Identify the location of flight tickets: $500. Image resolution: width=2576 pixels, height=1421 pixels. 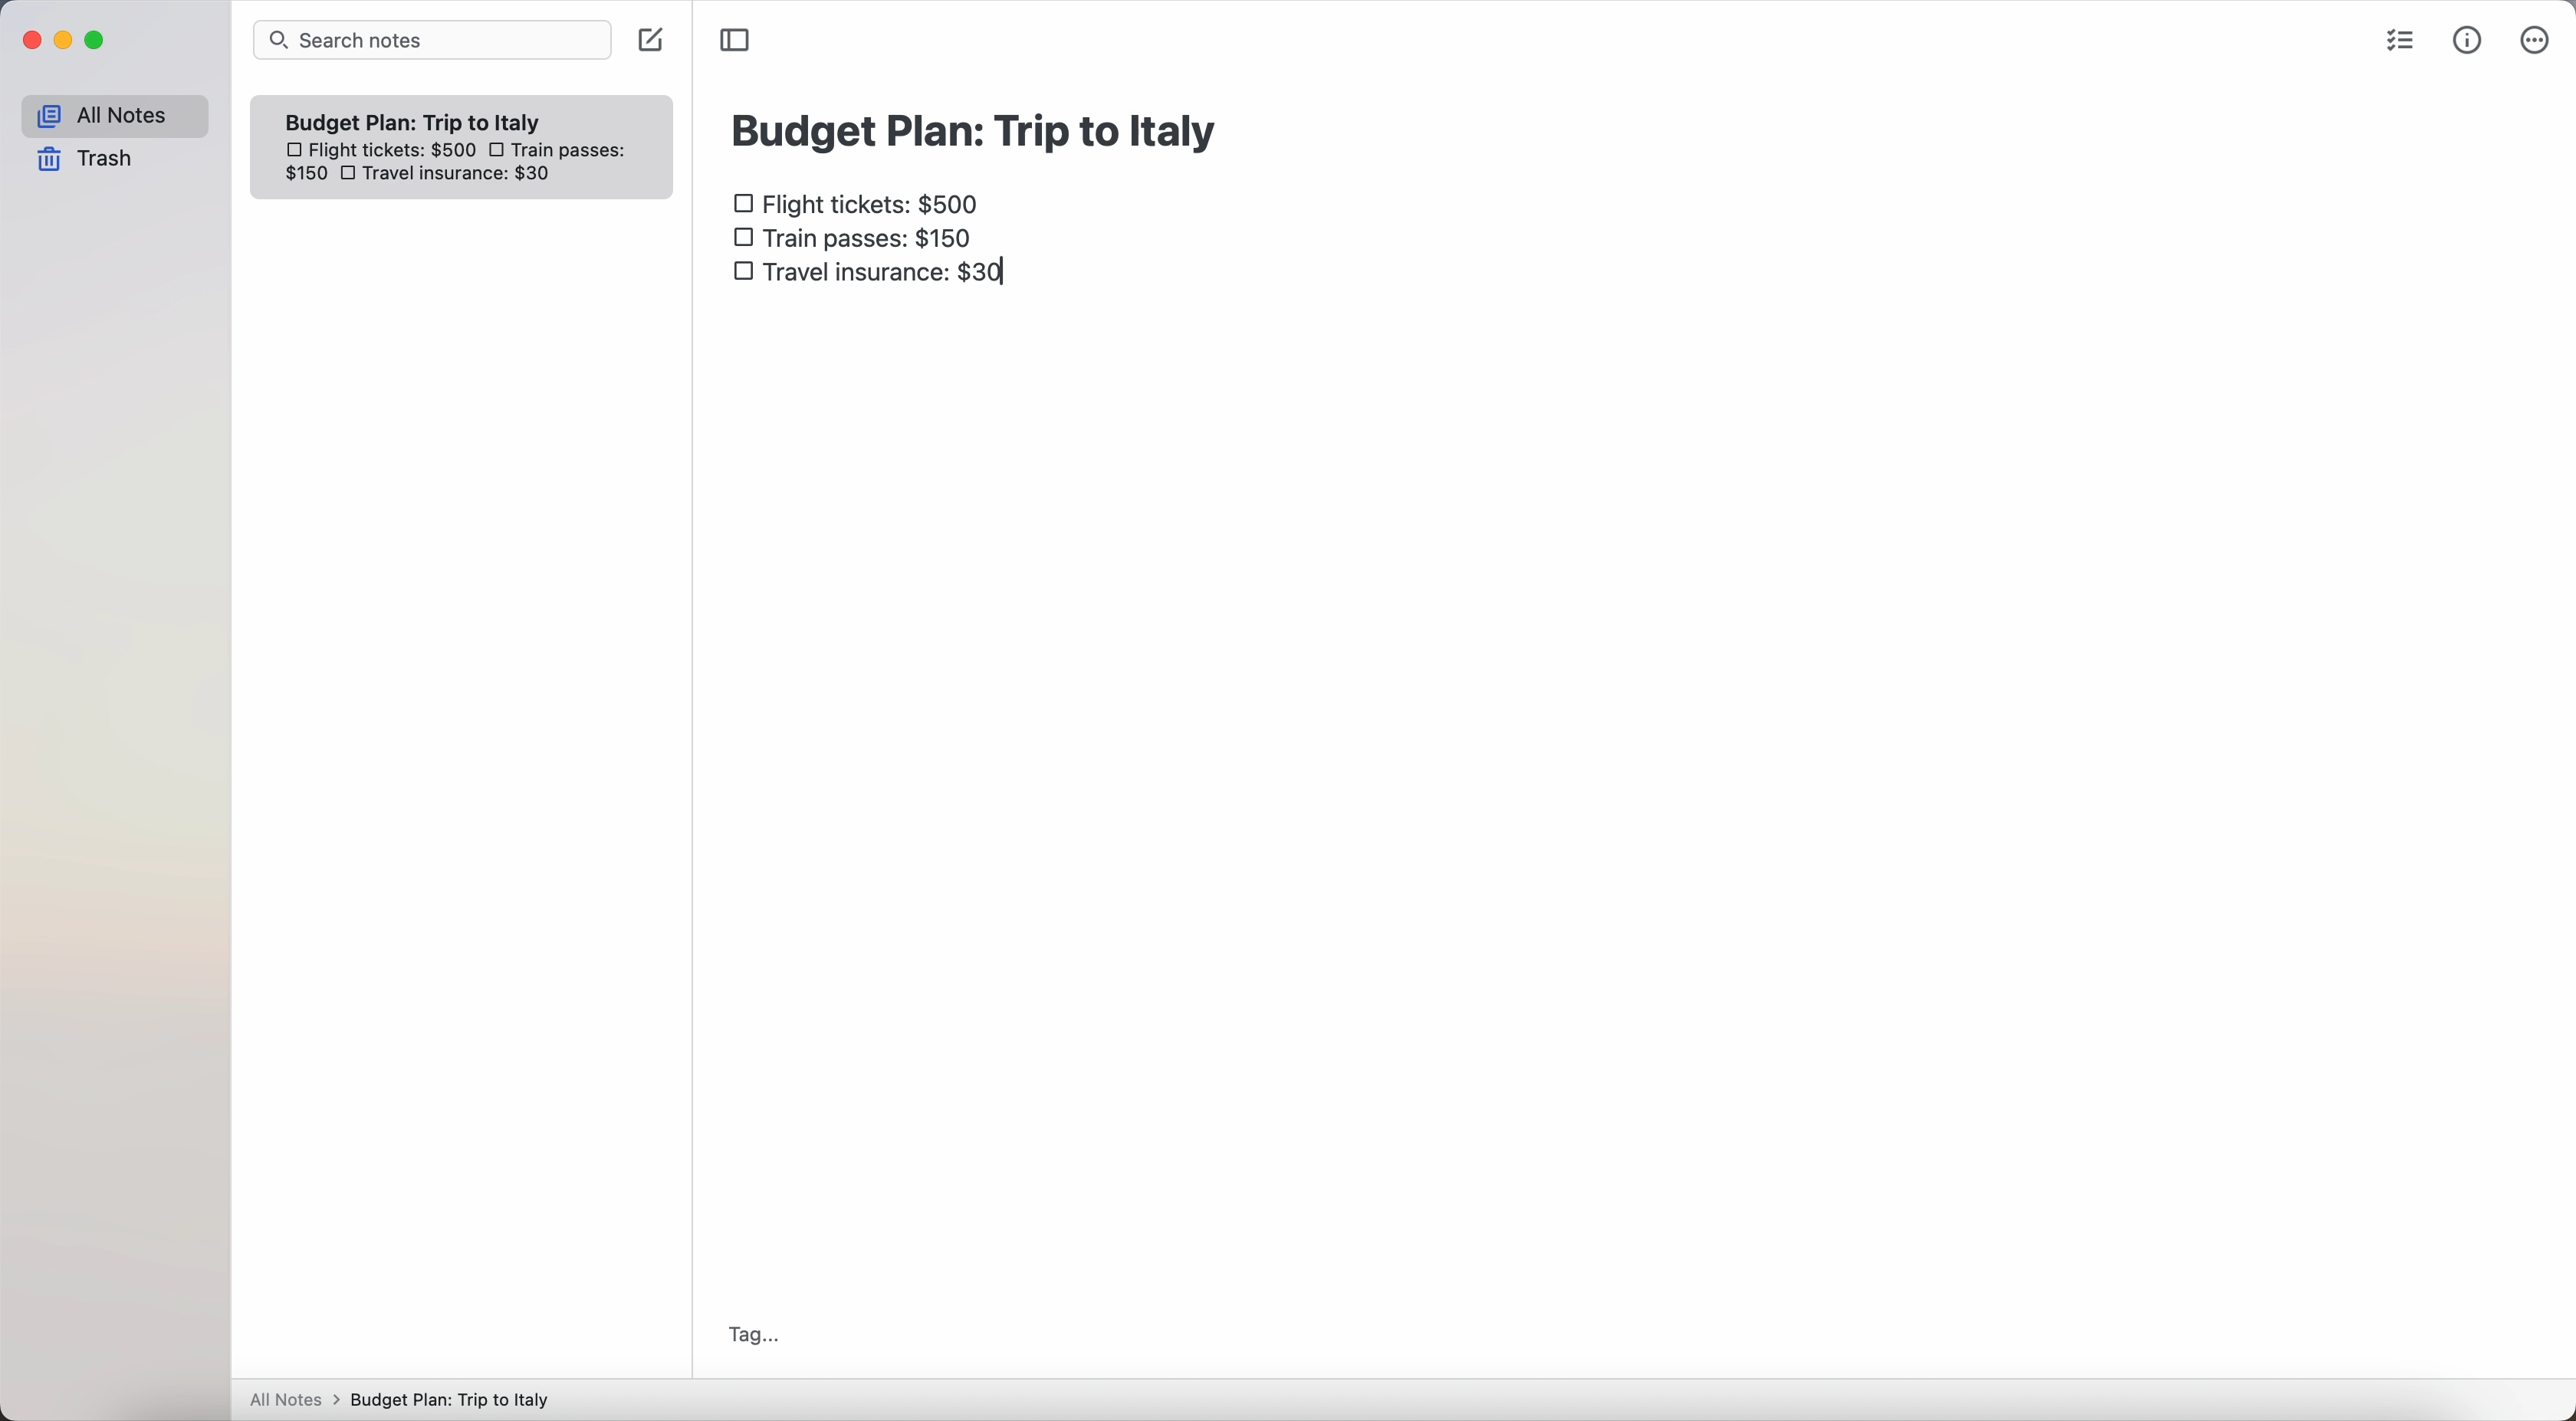
(379, 153).